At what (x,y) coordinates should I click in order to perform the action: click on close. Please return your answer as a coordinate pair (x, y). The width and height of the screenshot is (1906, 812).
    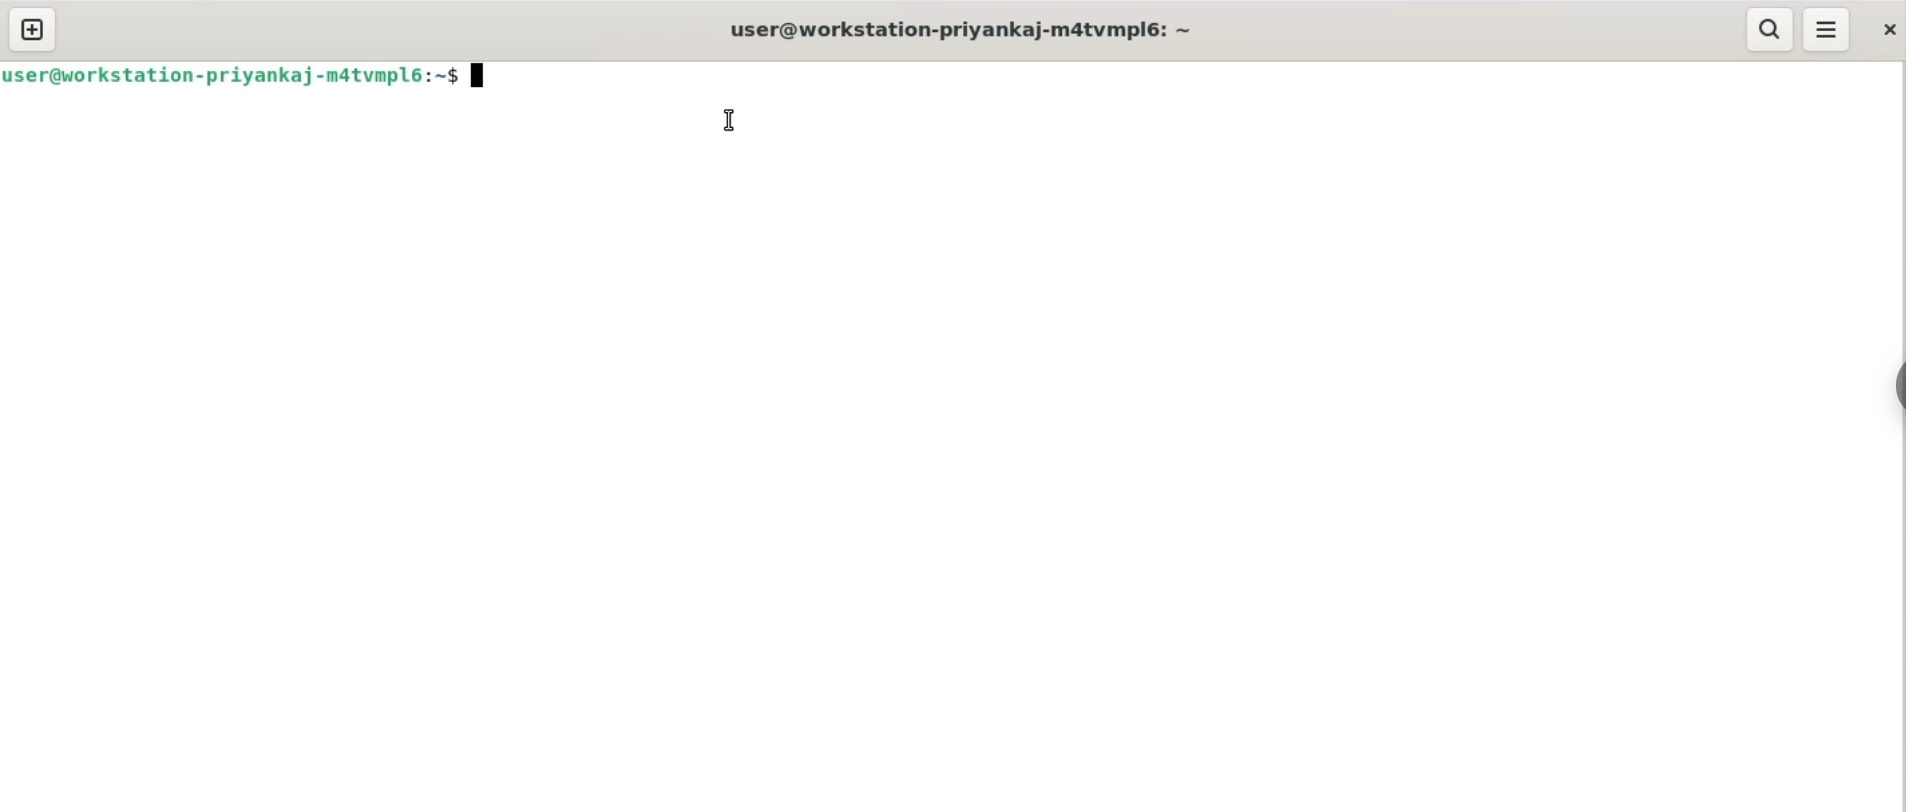
    Looking at the image, I should click on (1887, 30).